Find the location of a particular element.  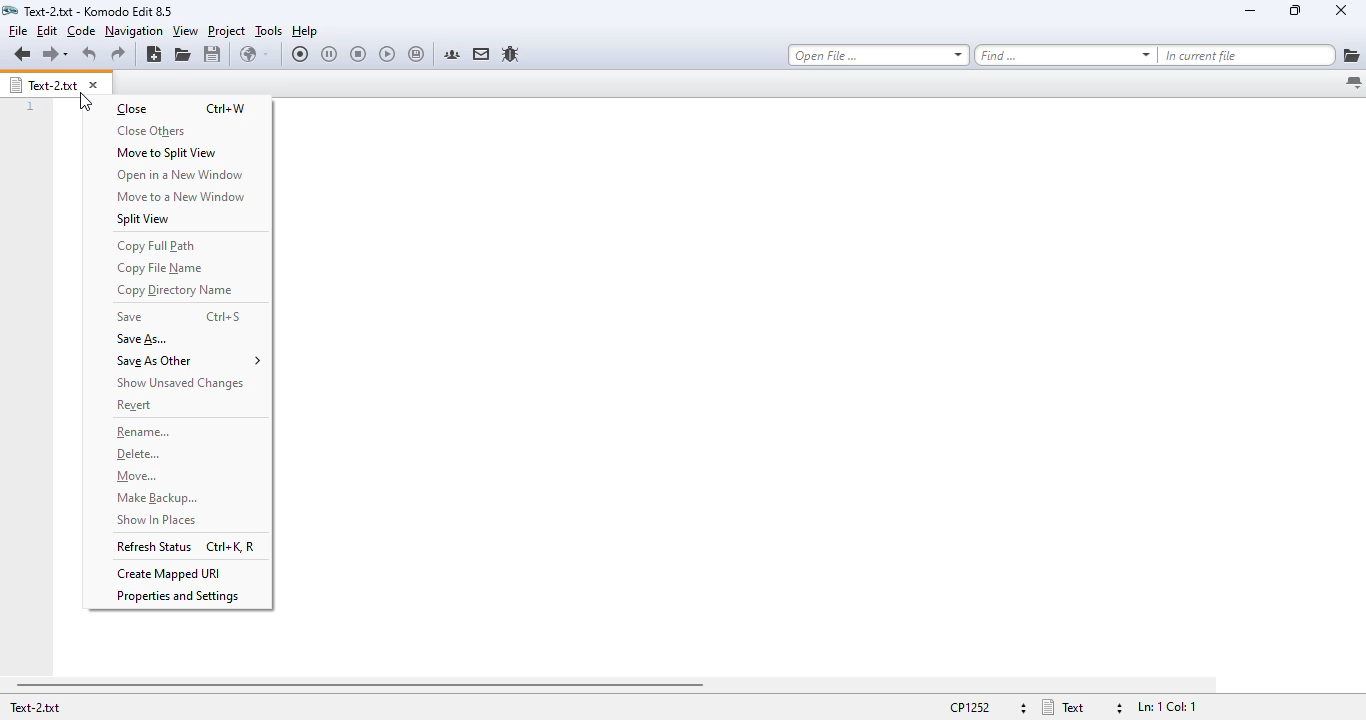

undo last action is located at coordinates (90, 54).